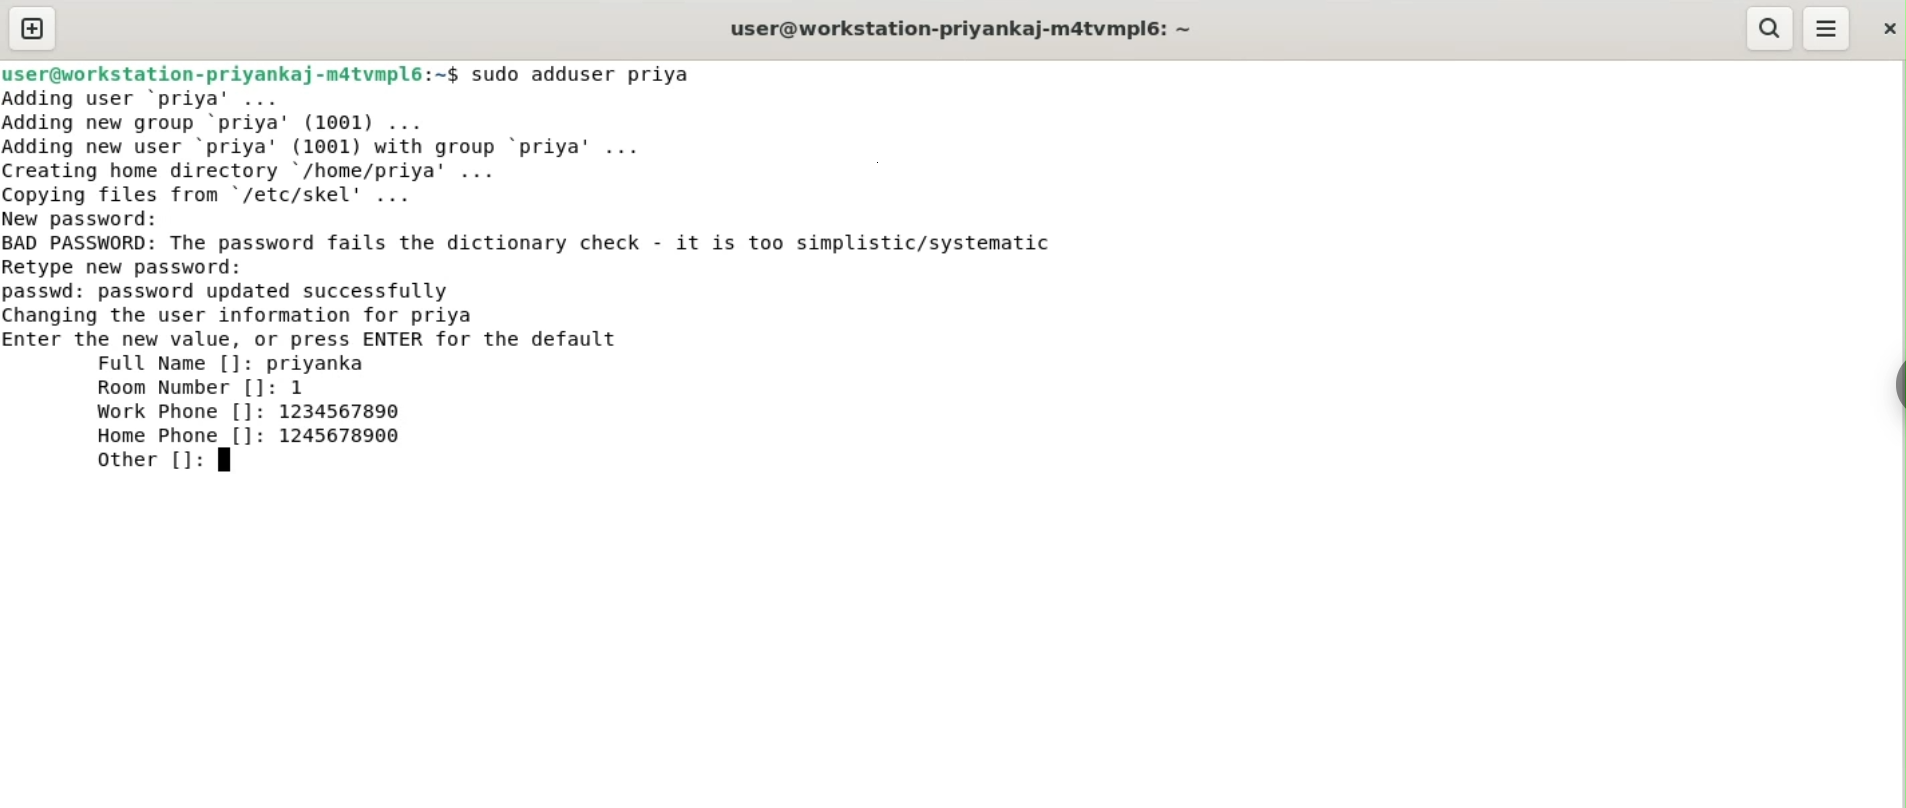 This screenshot has height=808, width=1906. What do you see at coordinates (138, 266) in the screenshot?
I see `retype new password:` at bounding box center [138, 266].